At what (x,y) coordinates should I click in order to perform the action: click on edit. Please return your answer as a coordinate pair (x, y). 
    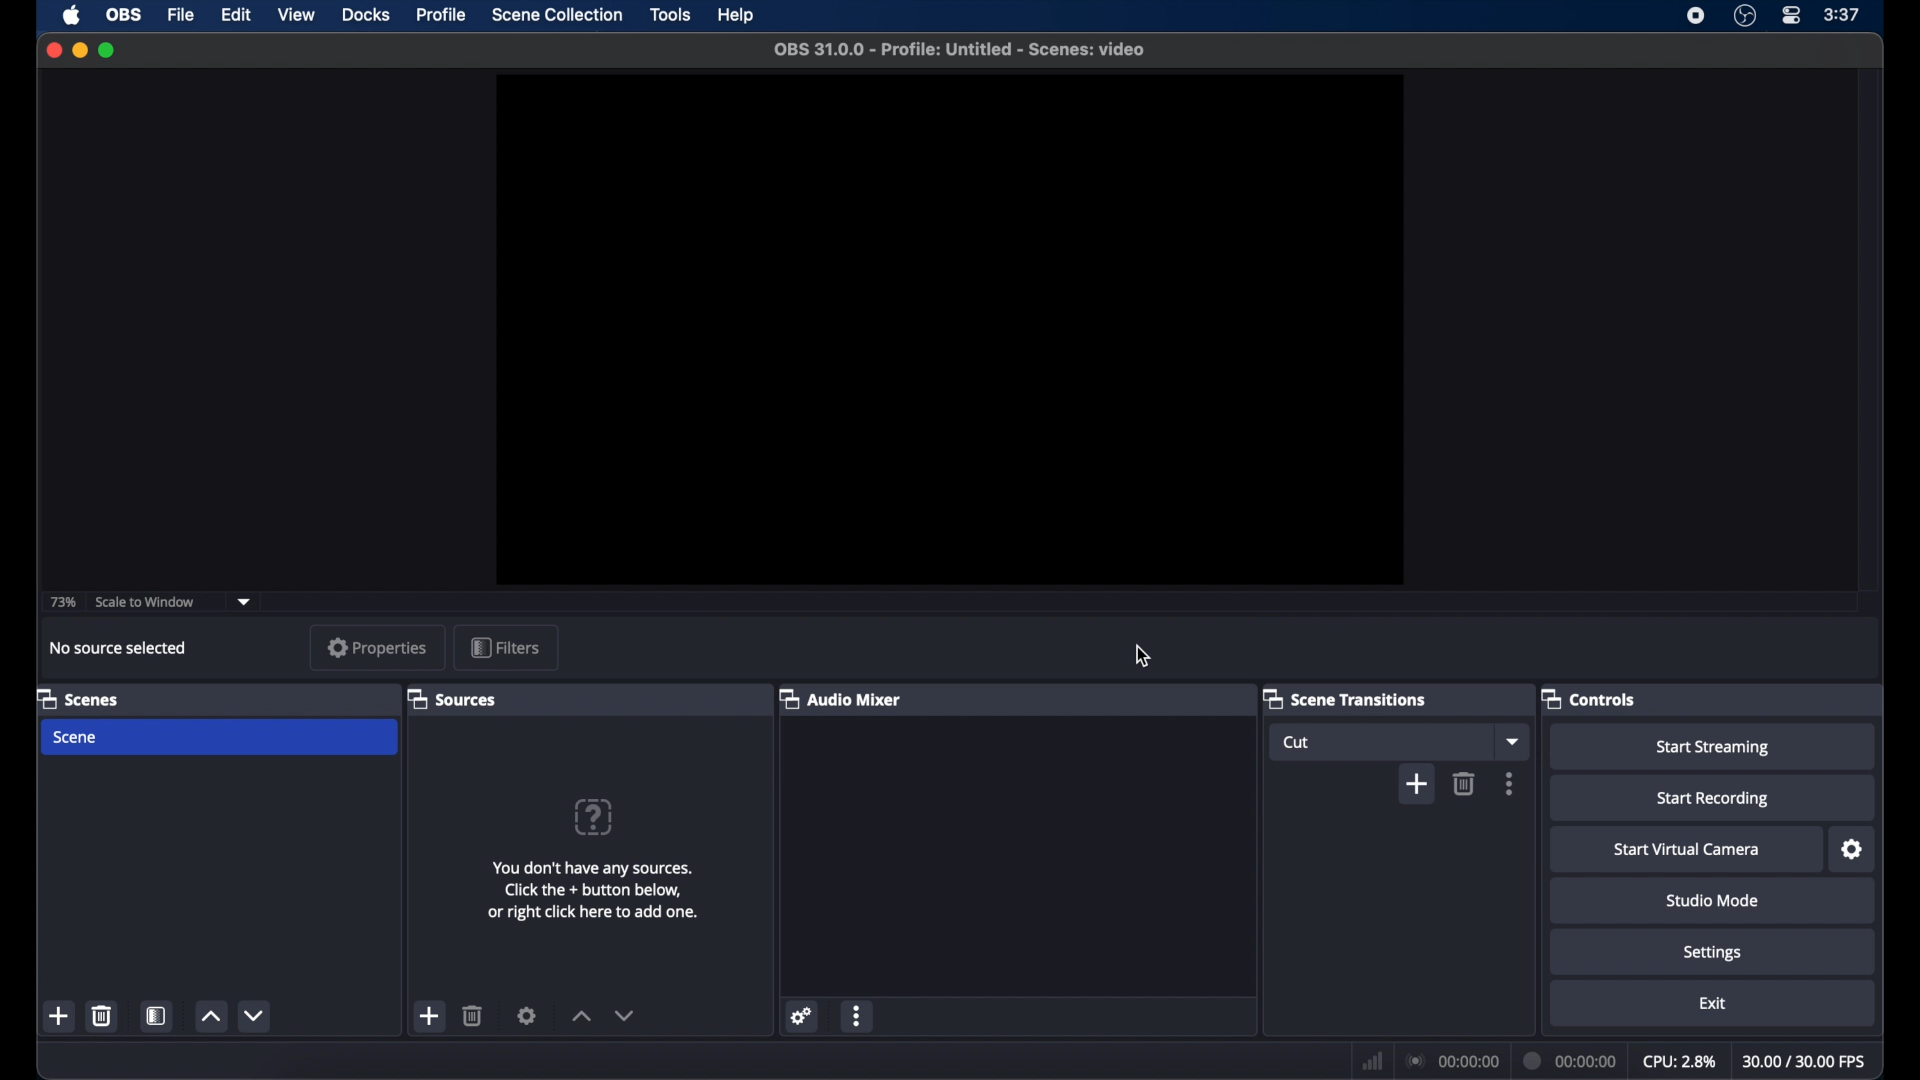
    Looking at the image, I should click on (235, 14).